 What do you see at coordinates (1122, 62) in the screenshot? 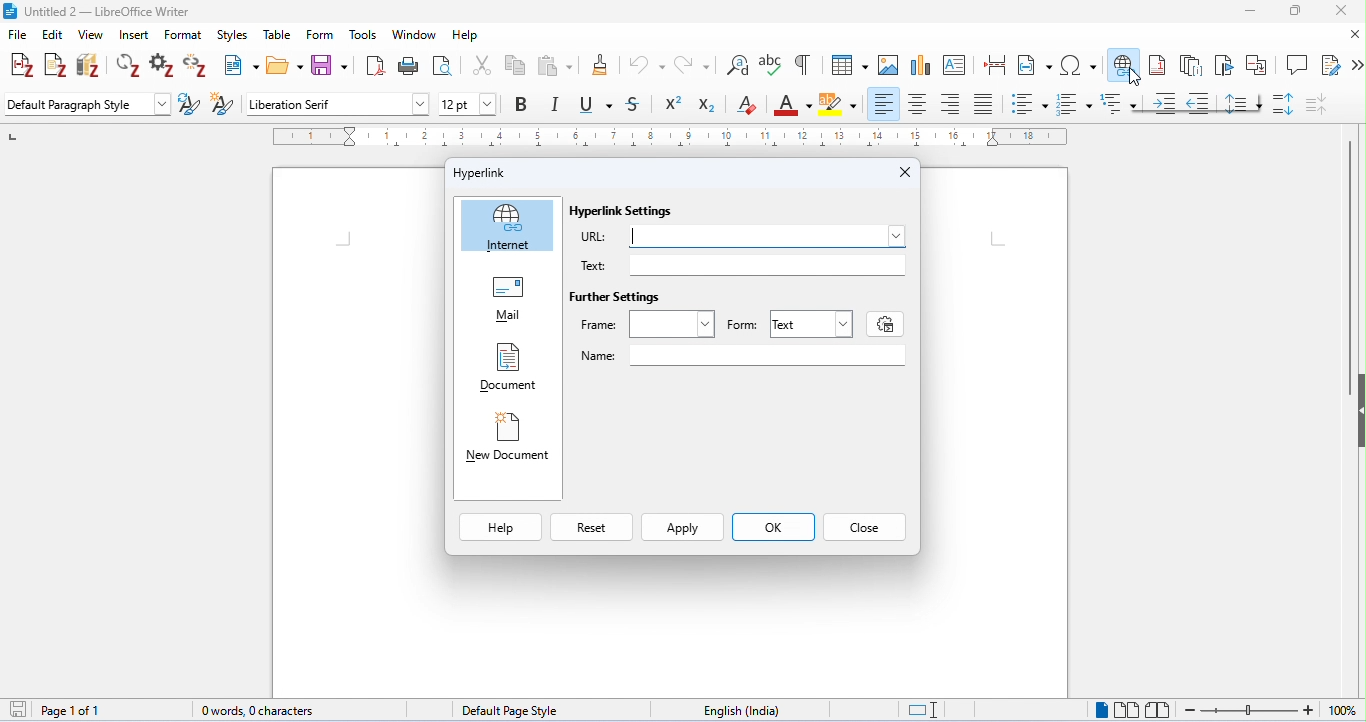
I see `insert hyperlink` at bounding box center [1122, 62].